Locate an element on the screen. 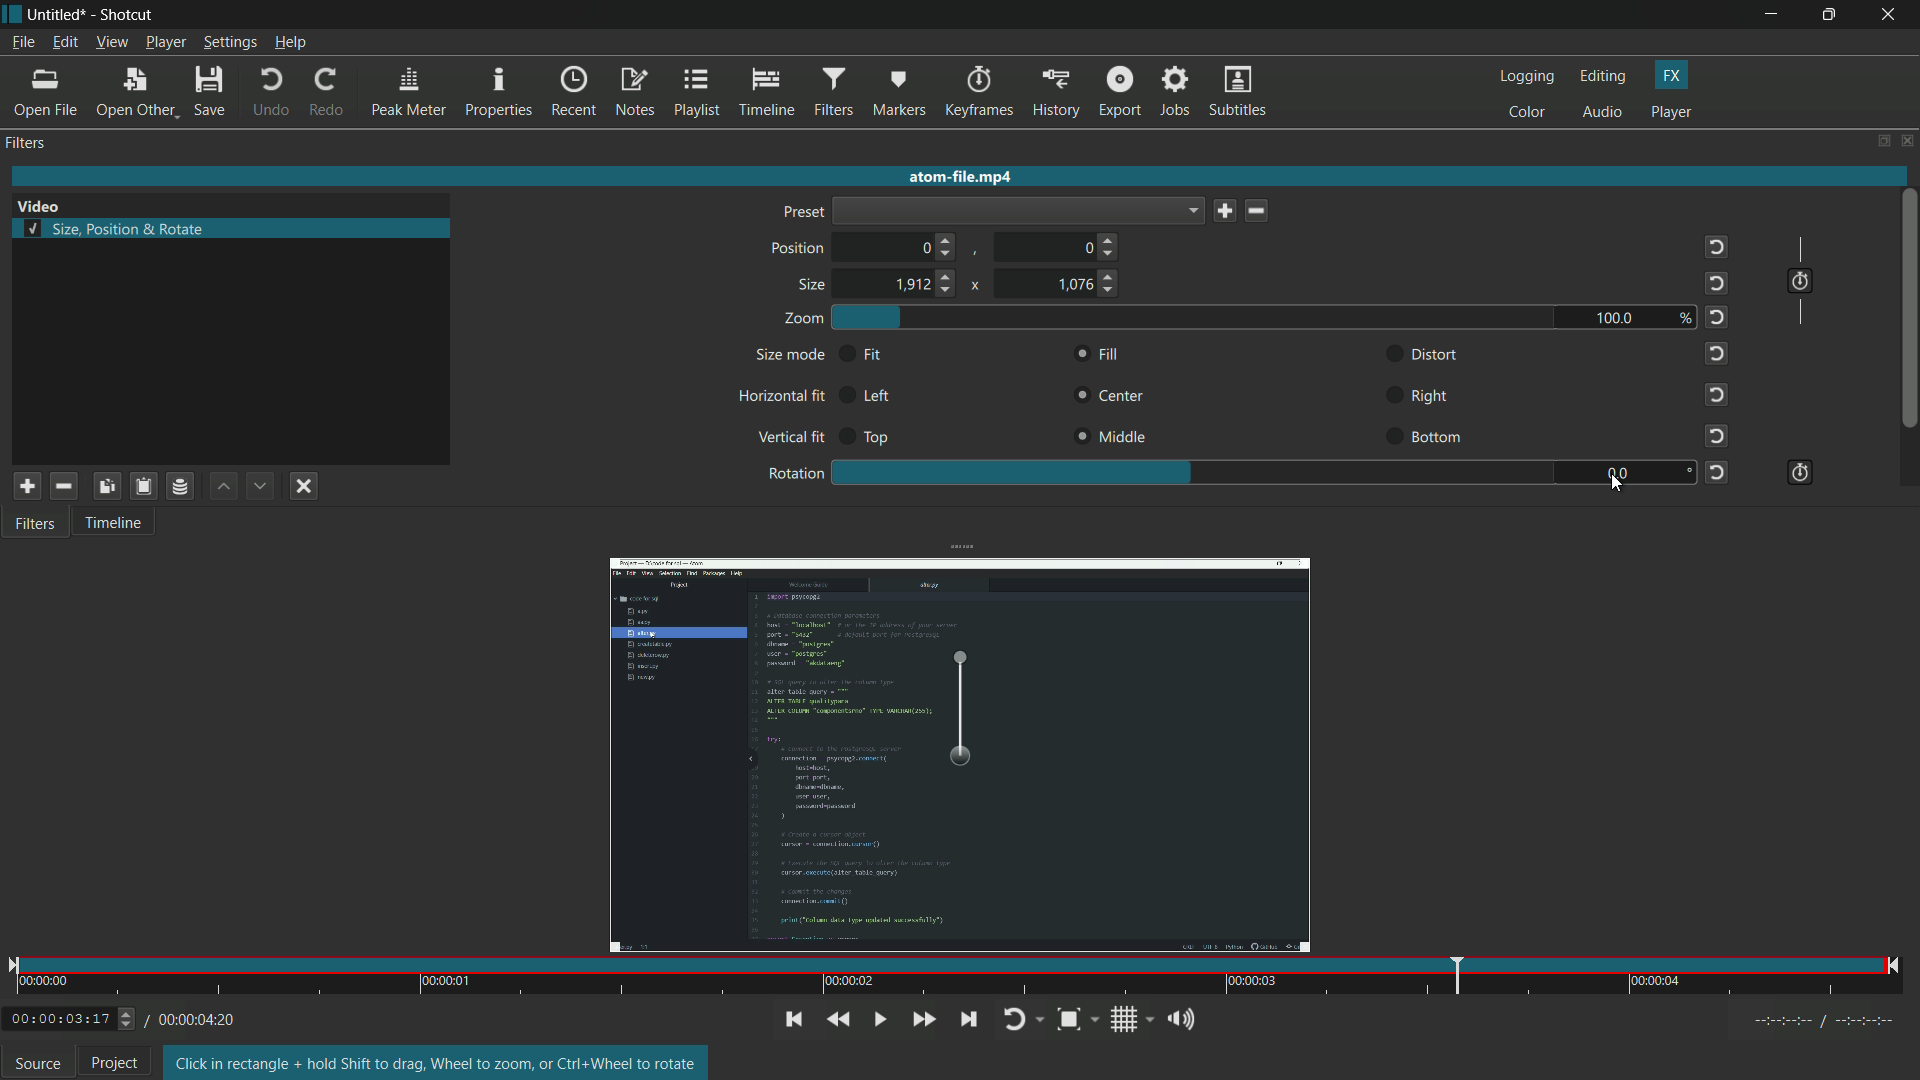 The height and width of the screenshot is (1080, 1920). keyframes is located at coordinates (977, 93).